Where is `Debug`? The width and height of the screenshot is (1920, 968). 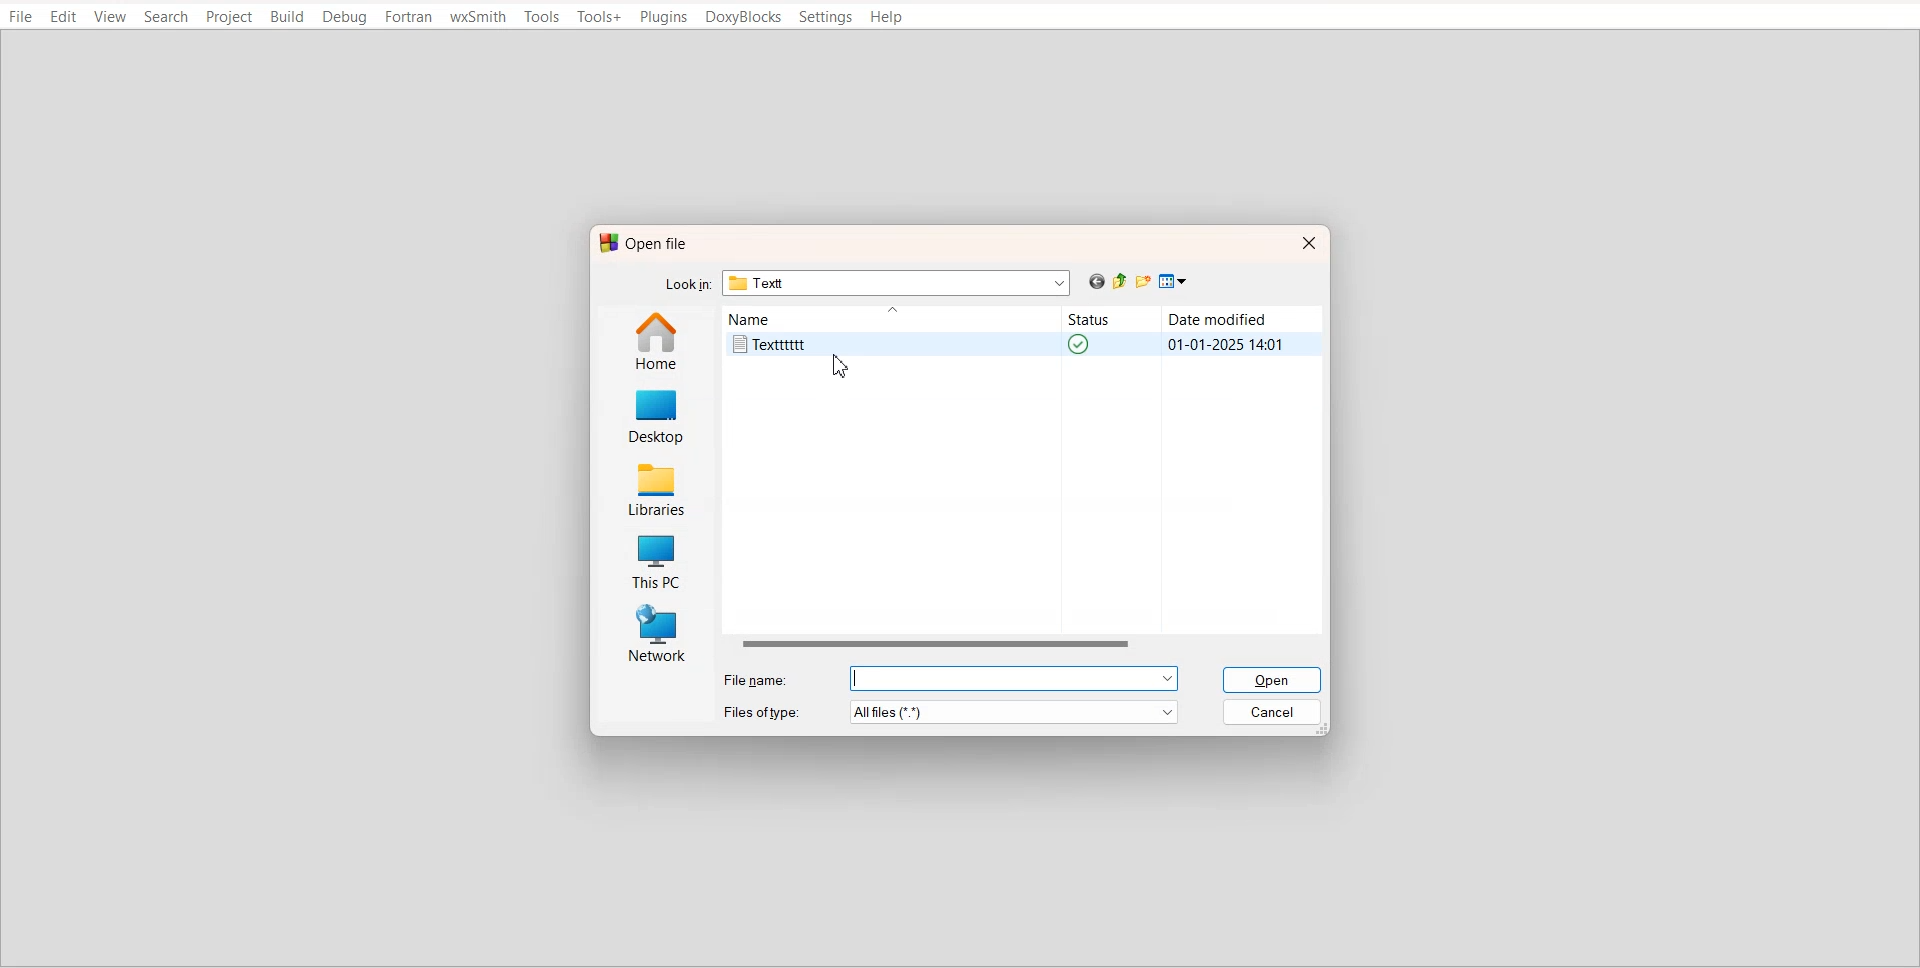 Debug is located at coordinates (344, 17).